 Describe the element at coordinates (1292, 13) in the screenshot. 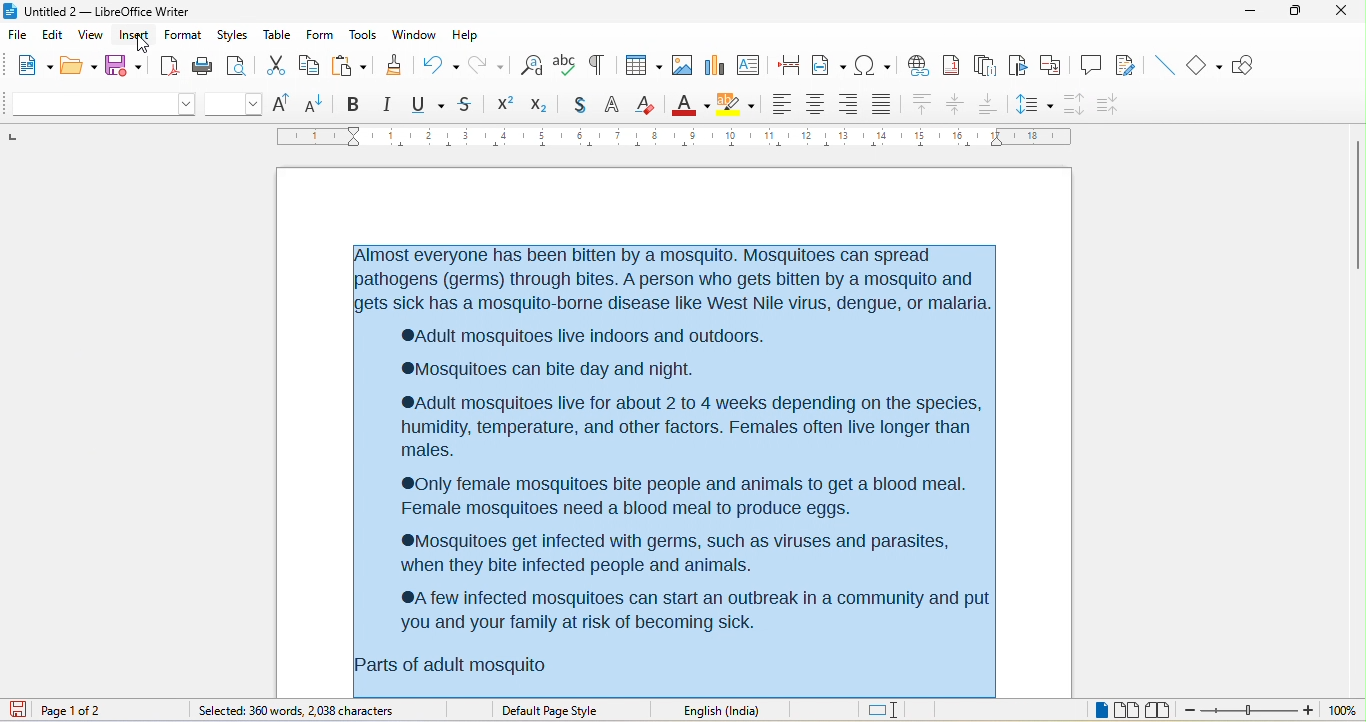

I see `maximize` at that location.